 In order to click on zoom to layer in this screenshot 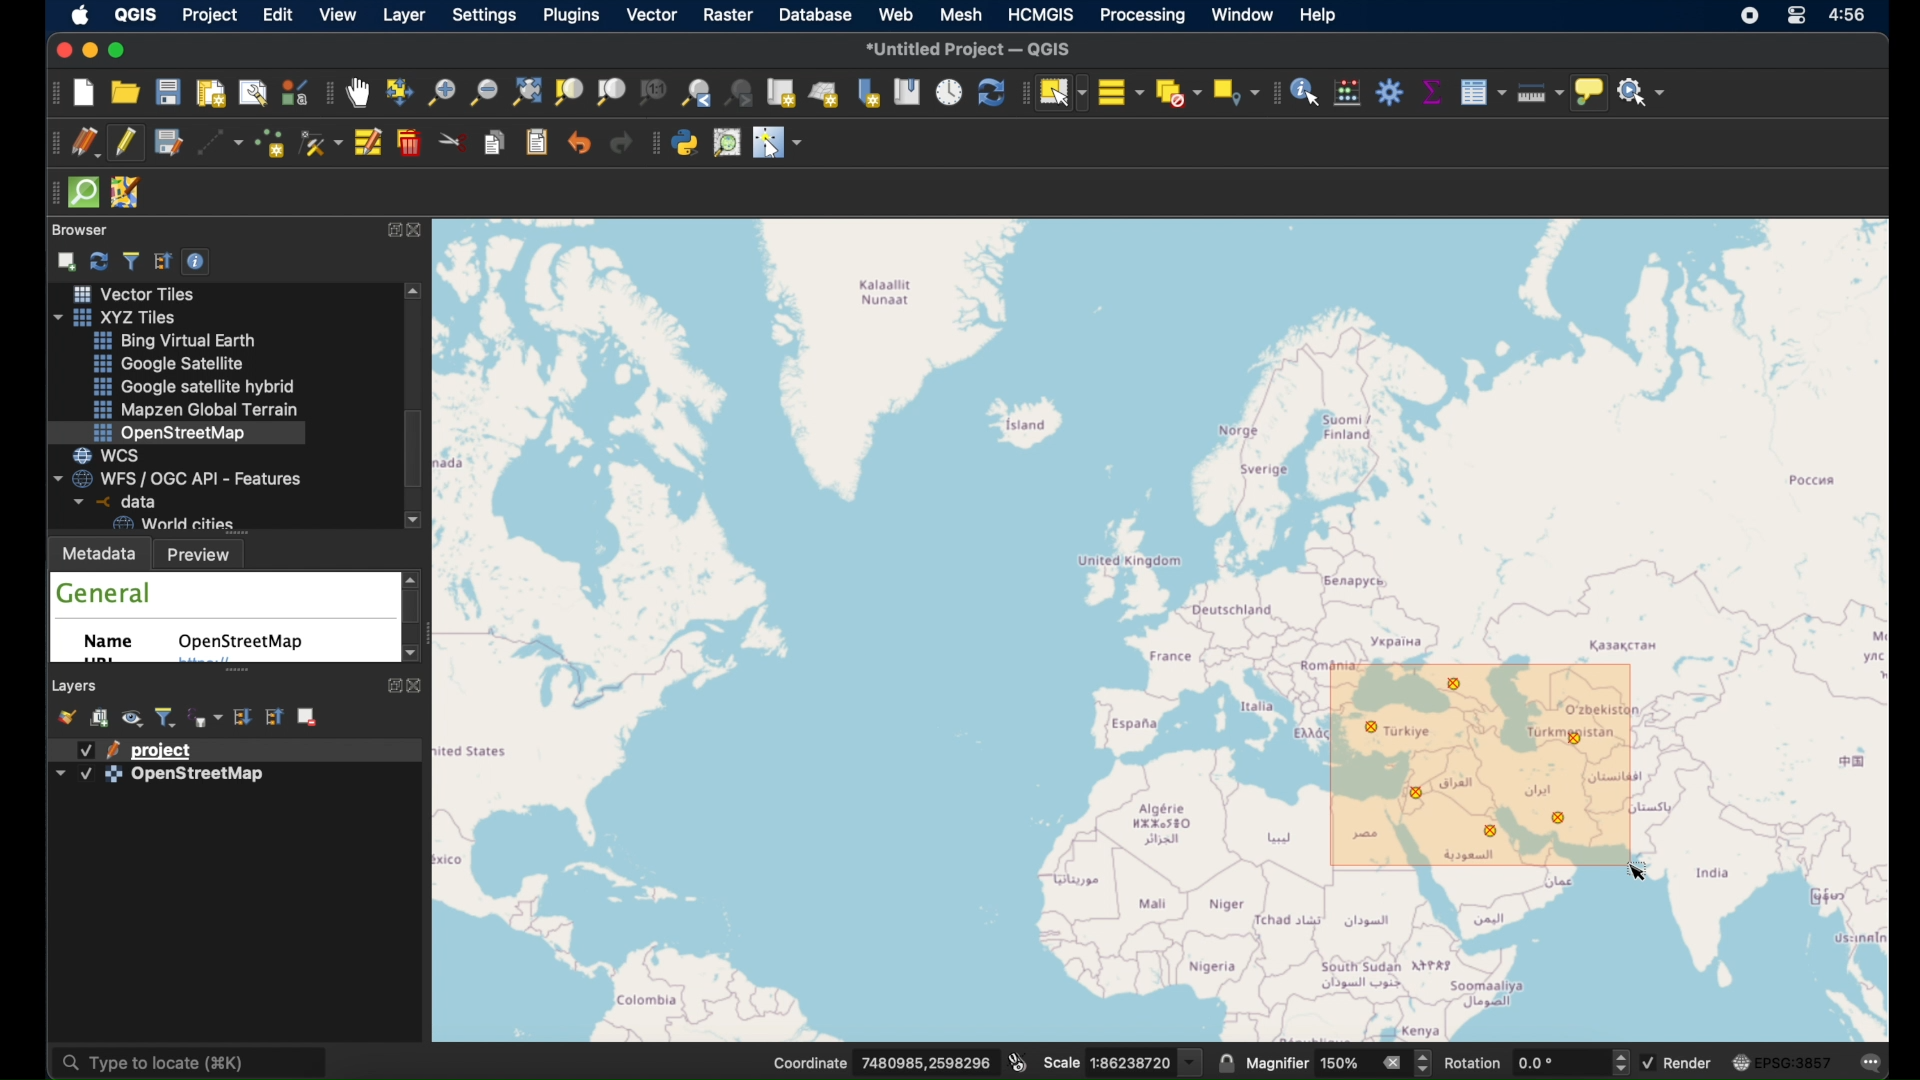, I will do `click(611, 93)`.